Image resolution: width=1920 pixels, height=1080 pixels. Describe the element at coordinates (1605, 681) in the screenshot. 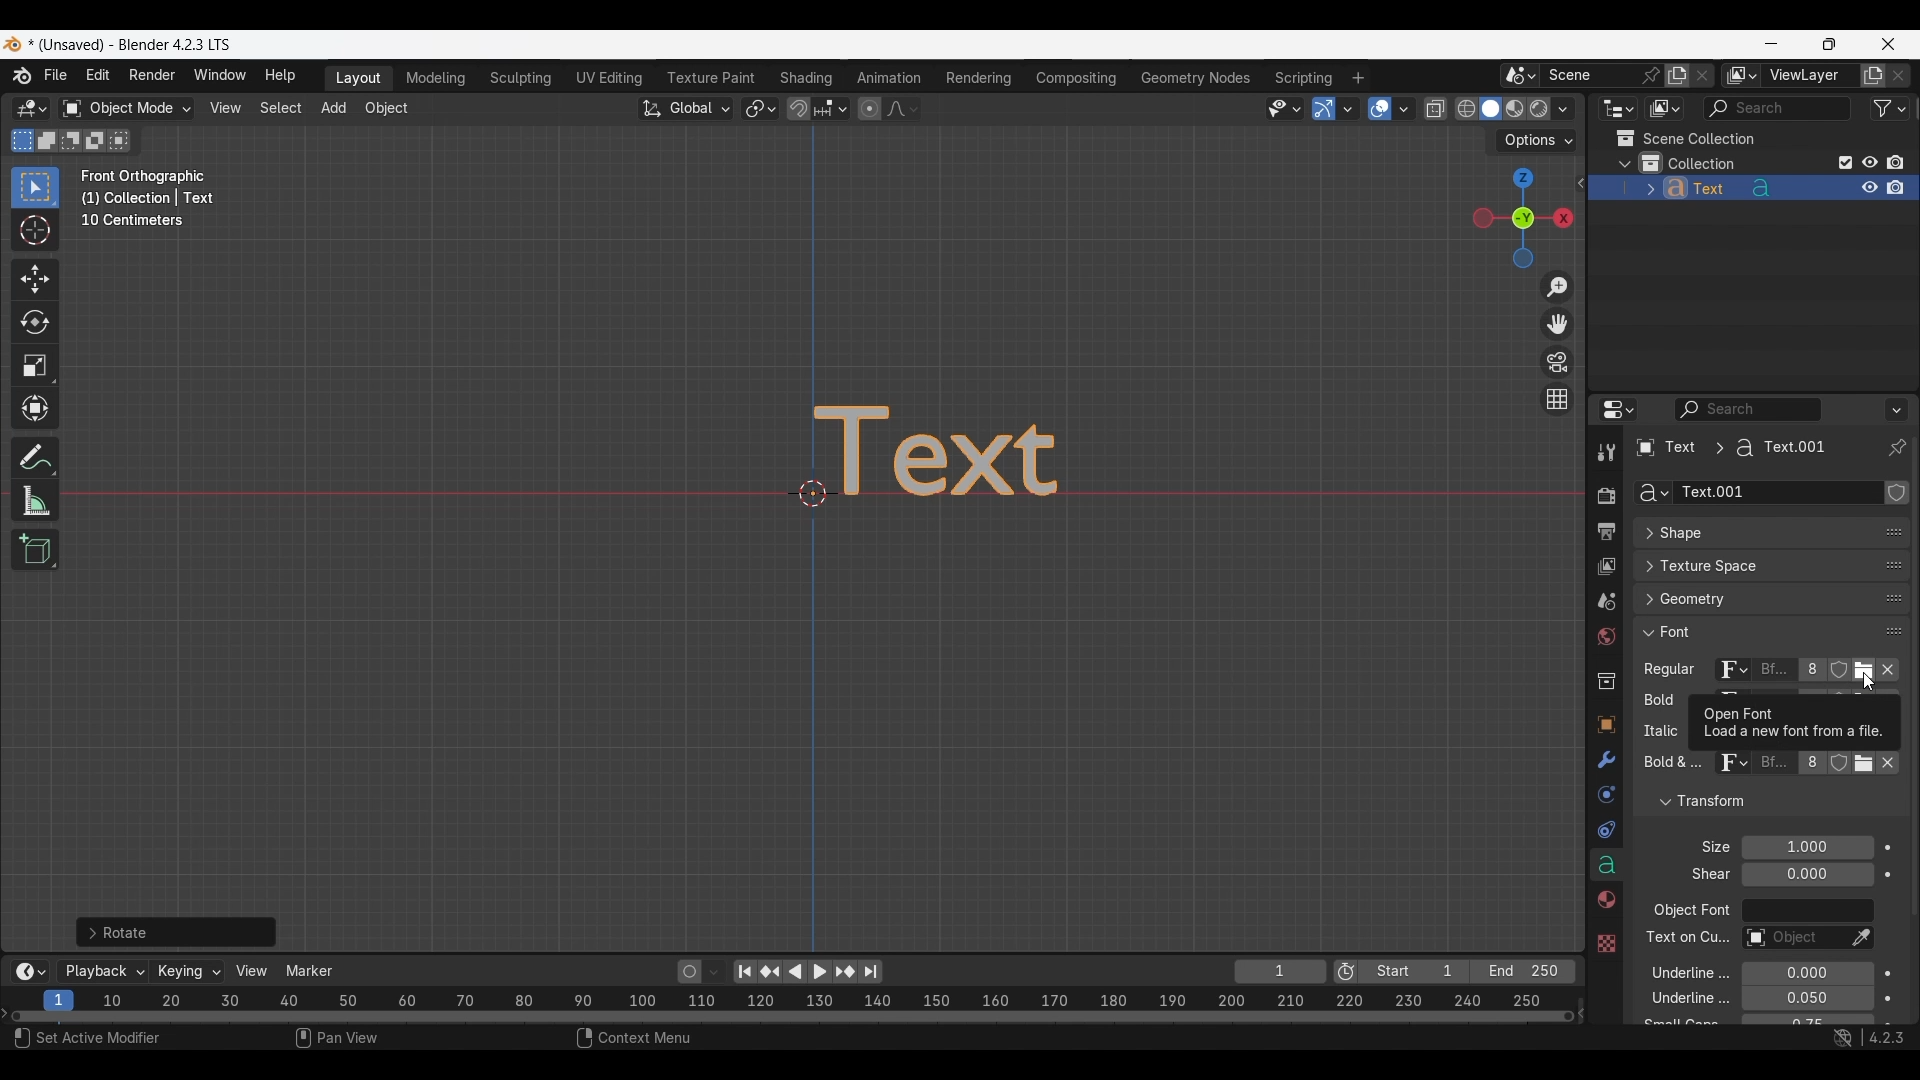

I see `Collection` at that location.